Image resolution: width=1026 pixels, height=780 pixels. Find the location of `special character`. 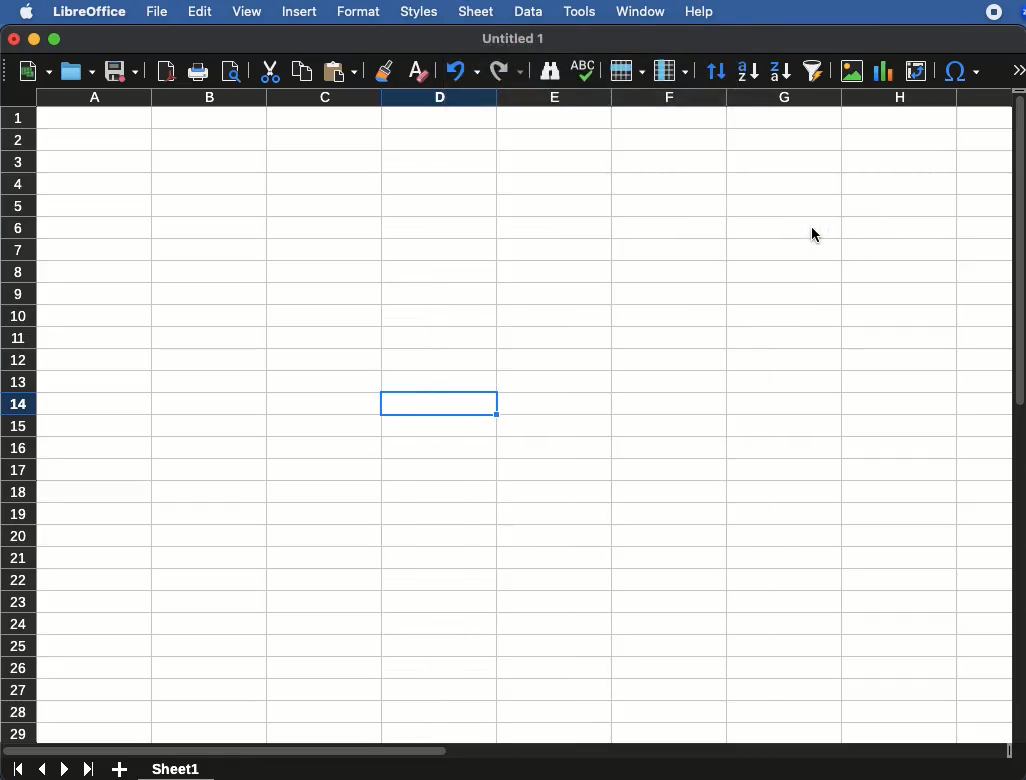

special character is located at coordinates (962, 71).